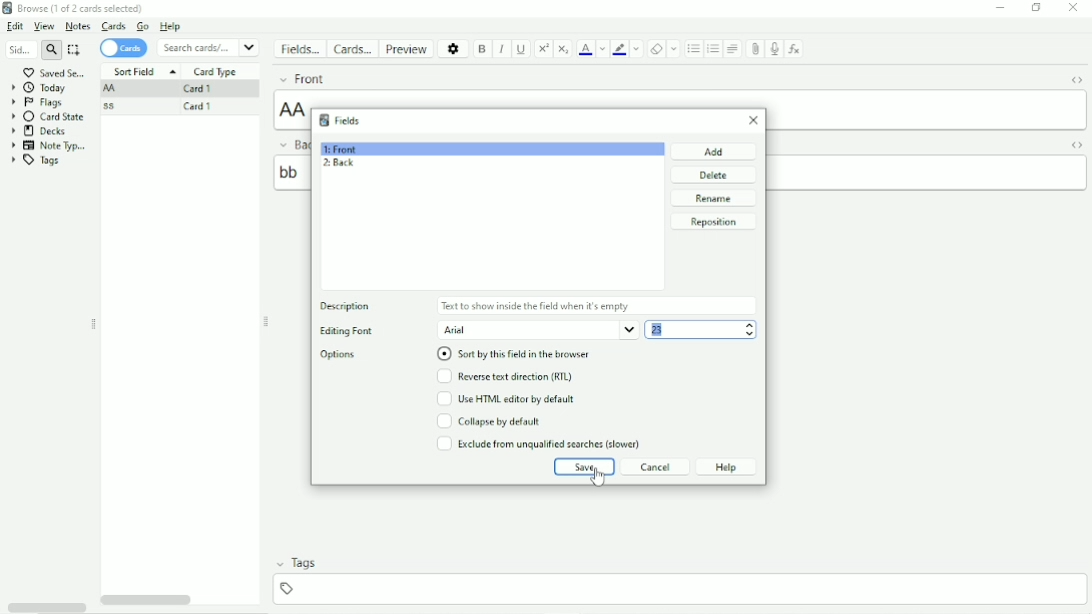  Describe the element at coordinates (653, 467) in the screenshot. I see `Cancel` at that location.